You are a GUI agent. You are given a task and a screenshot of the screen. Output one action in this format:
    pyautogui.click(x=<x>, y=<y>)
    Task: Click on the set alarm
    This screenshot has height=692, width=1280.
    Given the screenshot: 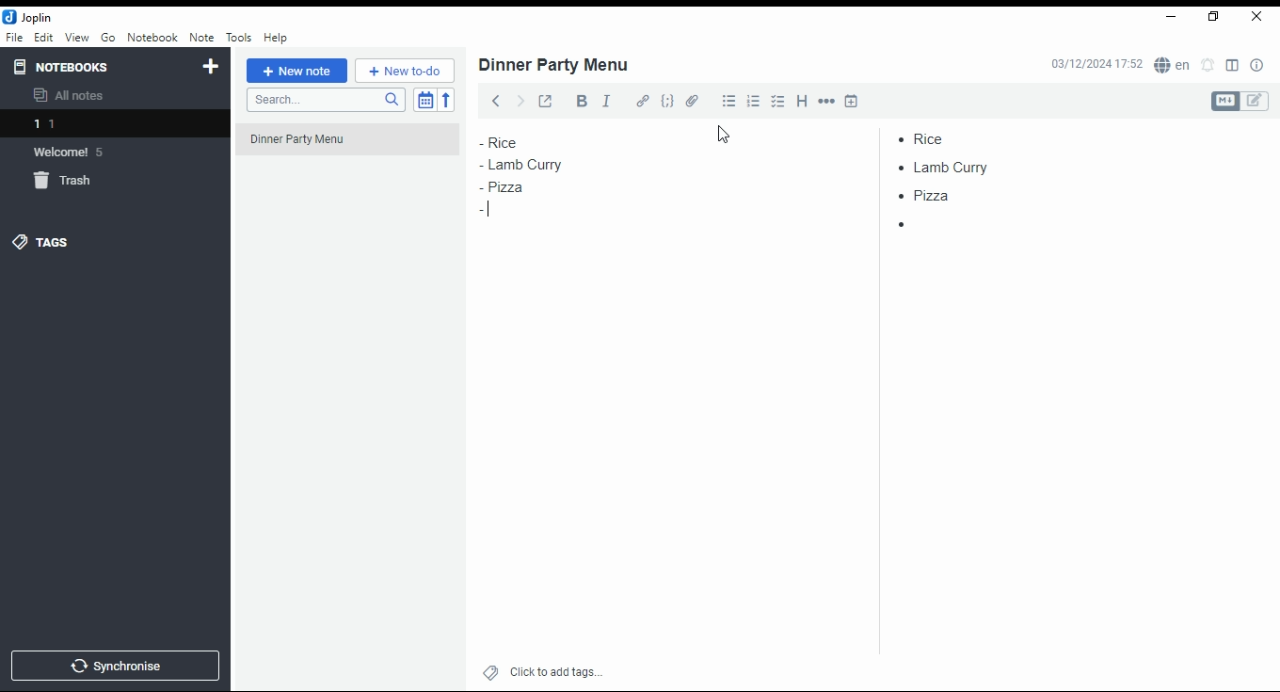 What is the action you would take?
    pyautogui.click(x=1208, y=65)
    